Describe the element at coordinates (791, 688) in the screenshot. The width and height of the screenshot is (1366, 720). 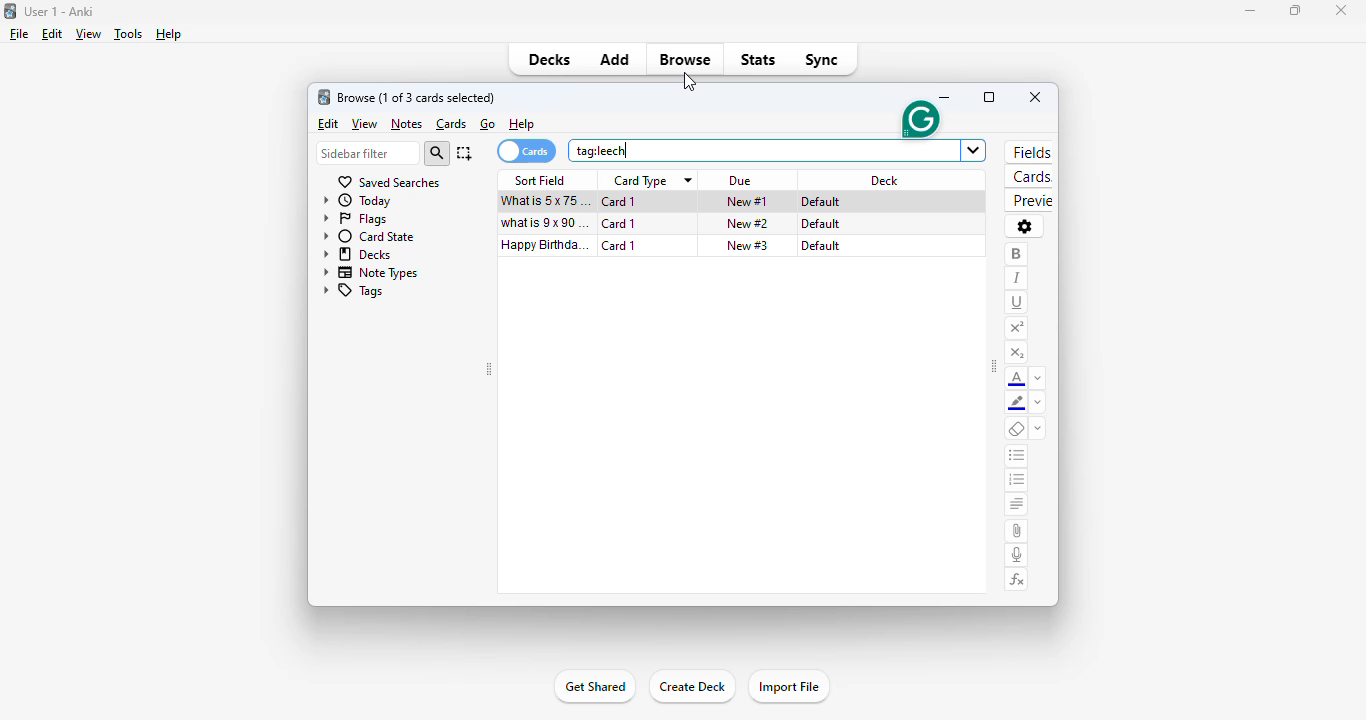
I see `import file` at that location.